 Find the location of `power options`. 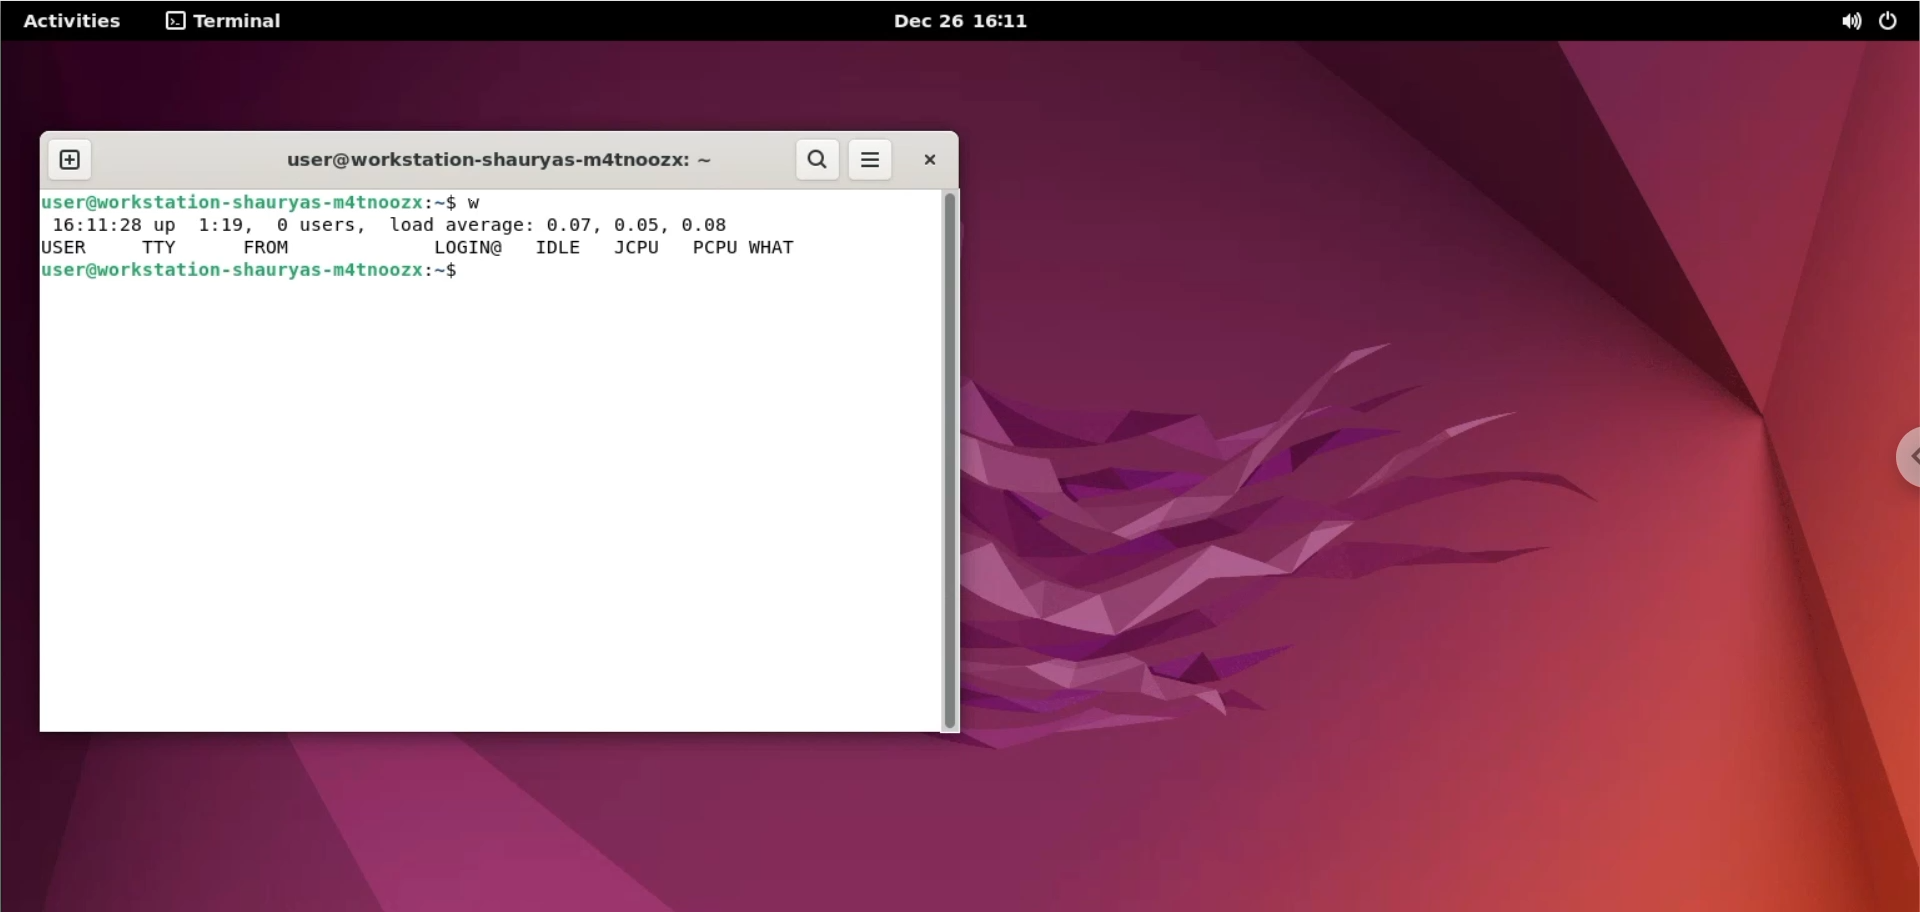

power options is located at coordinates (1897, 22).